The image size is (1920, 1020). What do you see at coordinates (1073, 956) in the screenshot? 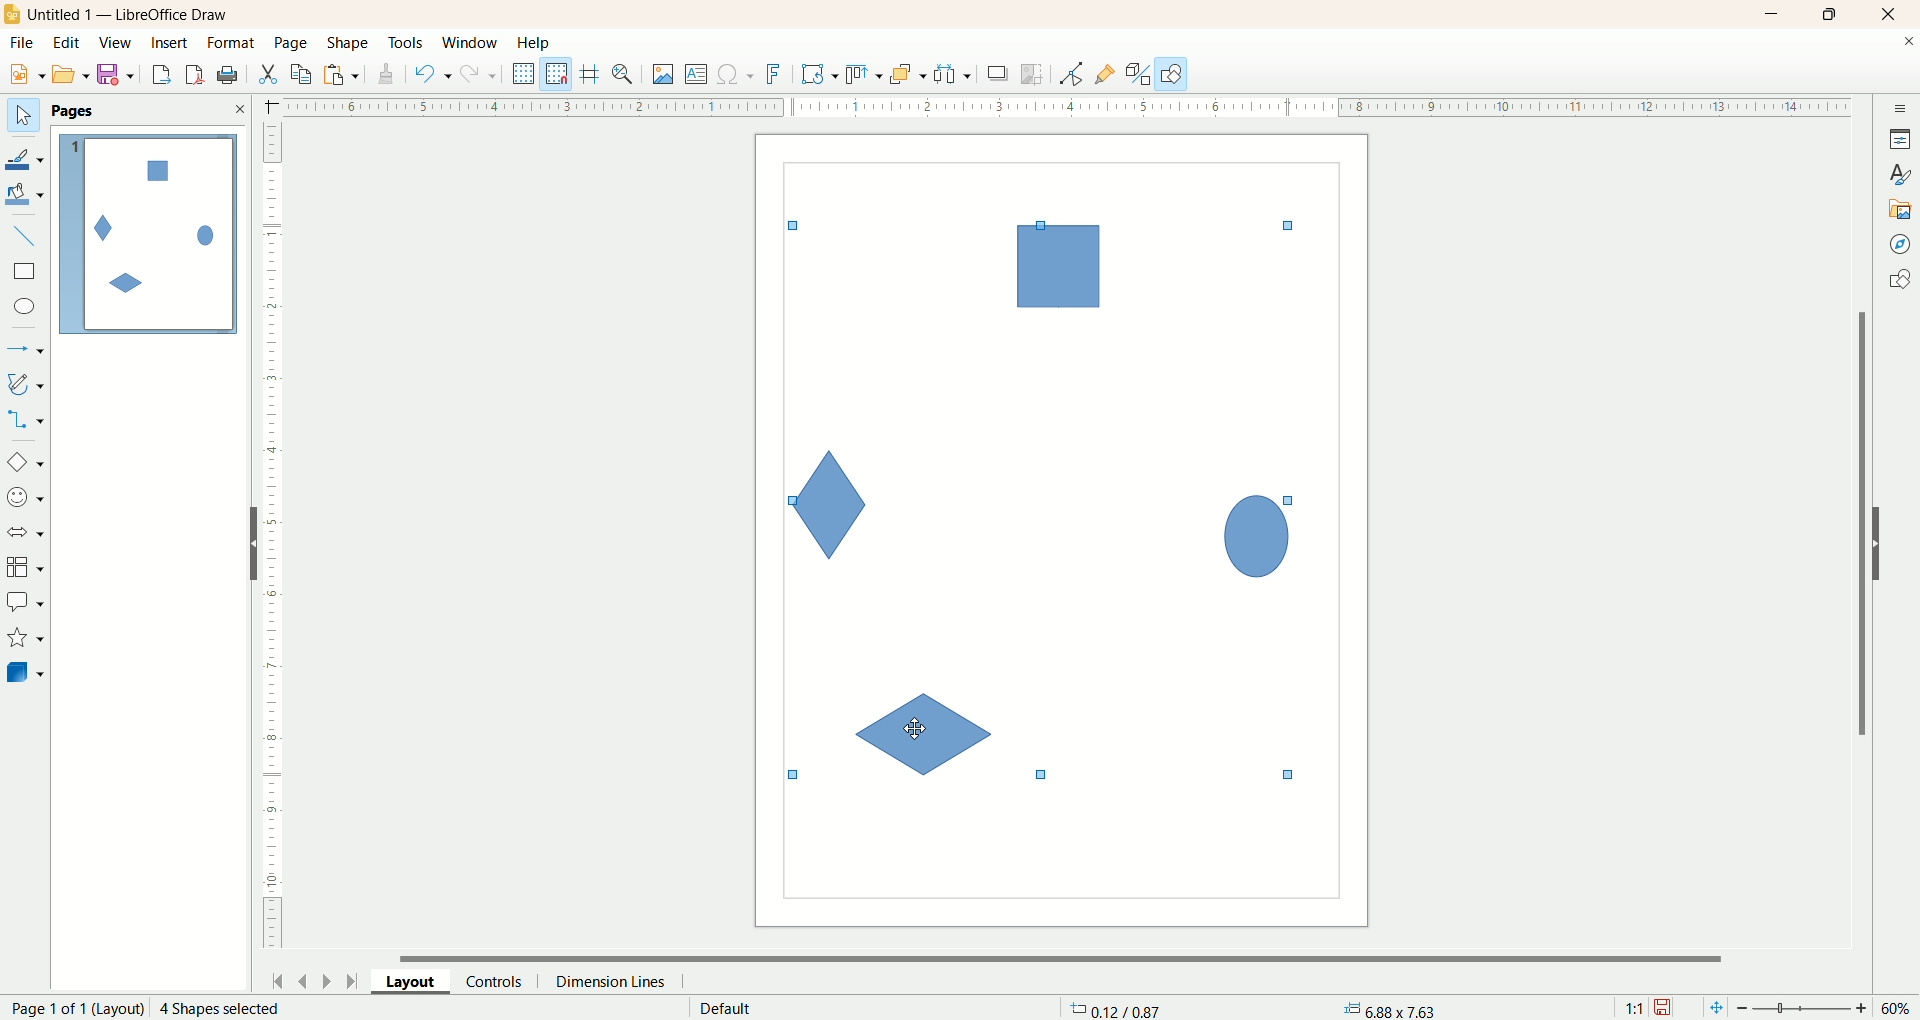
I see `horizontal scroll bar` at bounding box center [1073, 956].